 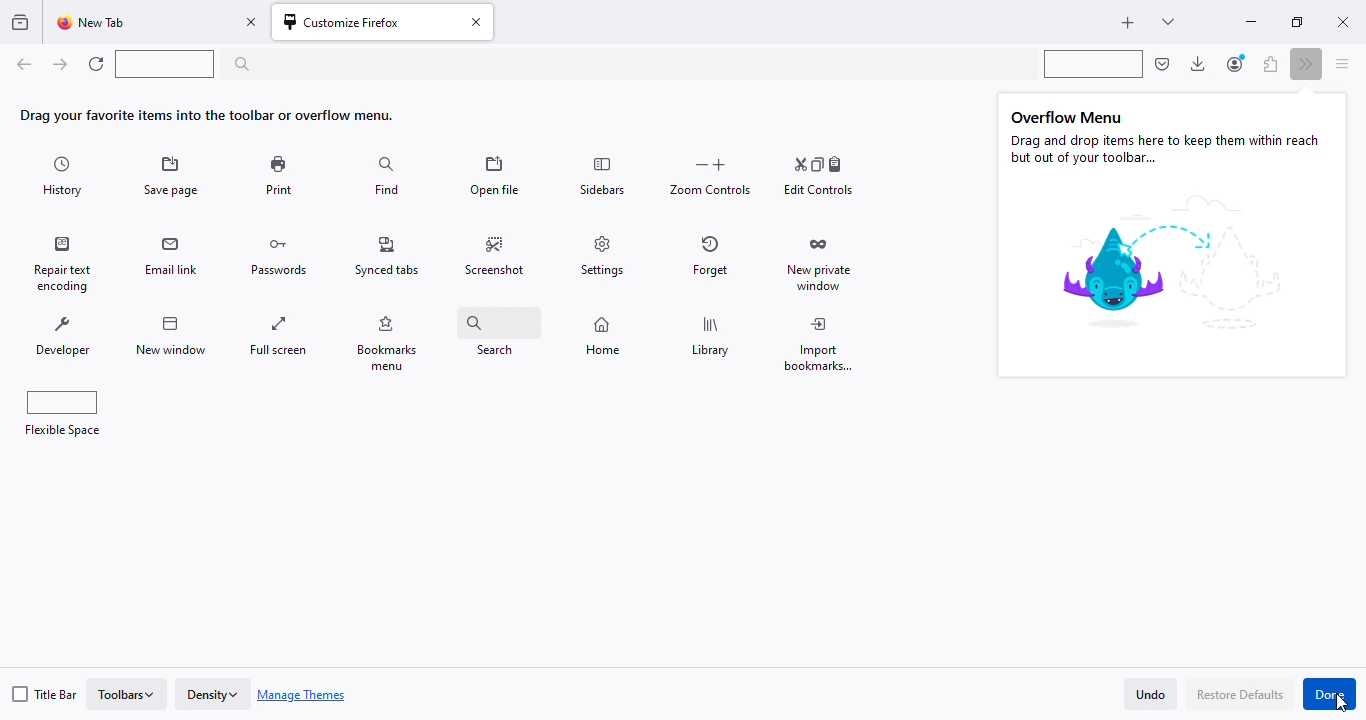 What do you see at coordinates (277, 257) in the screenshot?
I see `passwords` at bounding box center [277, 257].